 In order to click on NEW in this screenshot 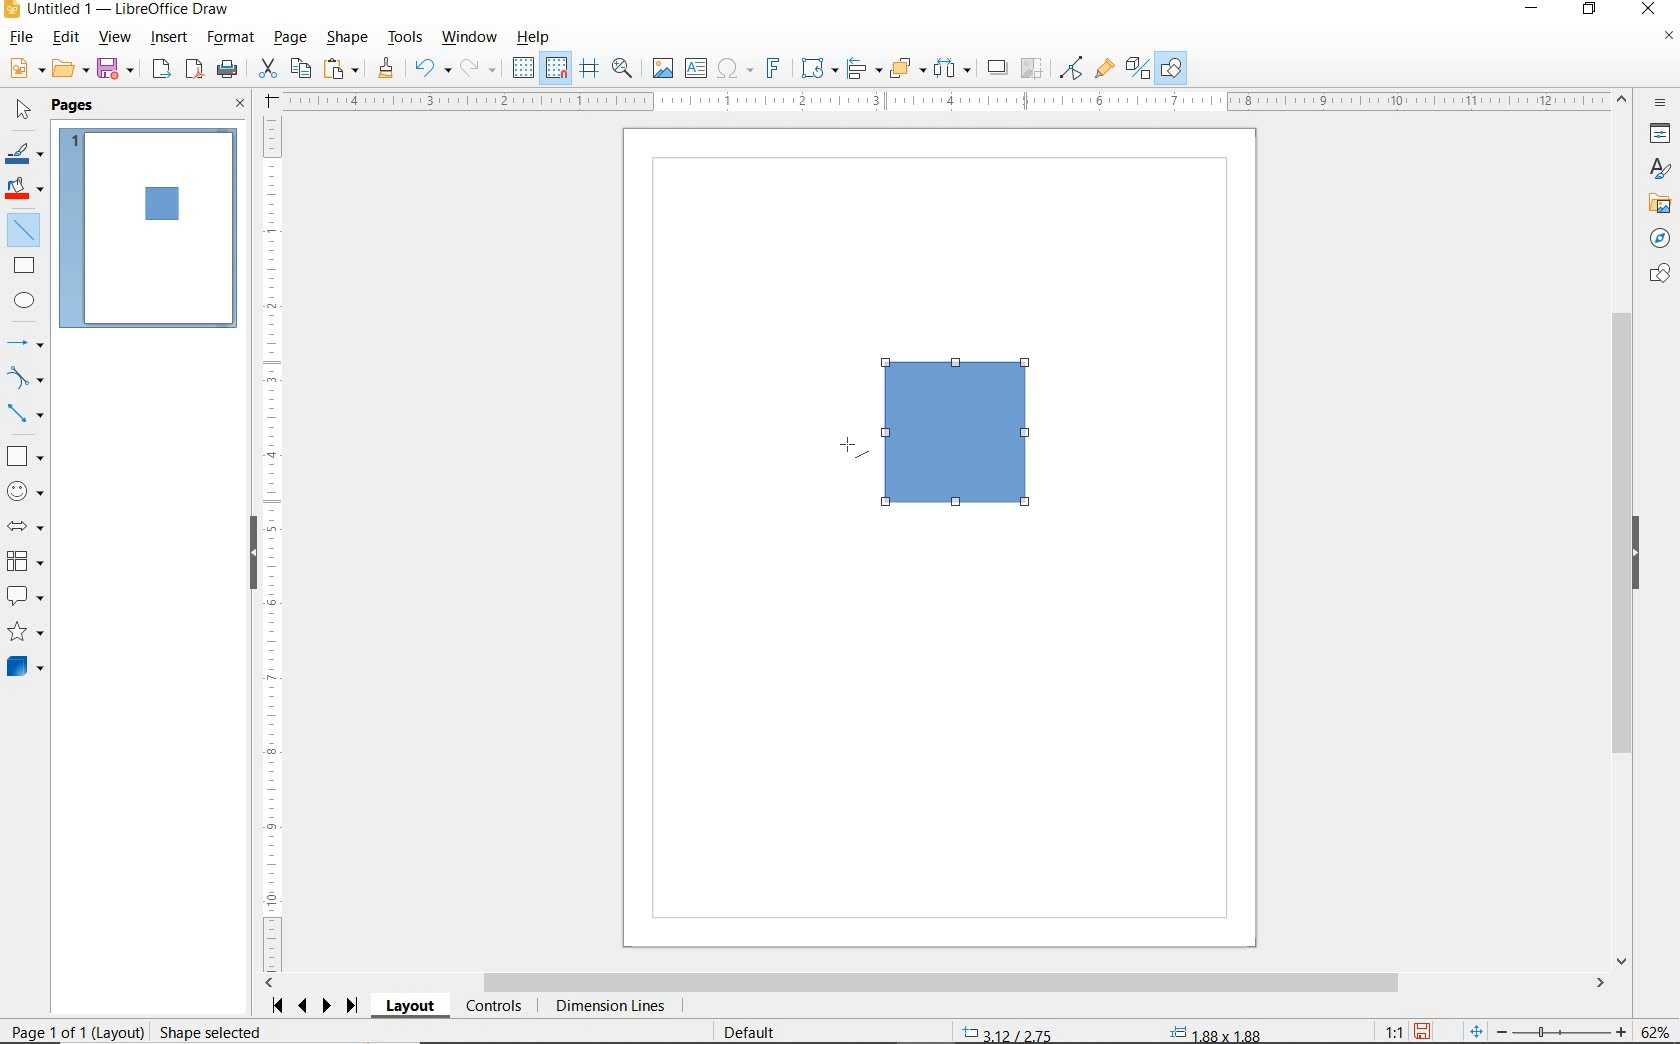, I will do `click(25, 69)`.